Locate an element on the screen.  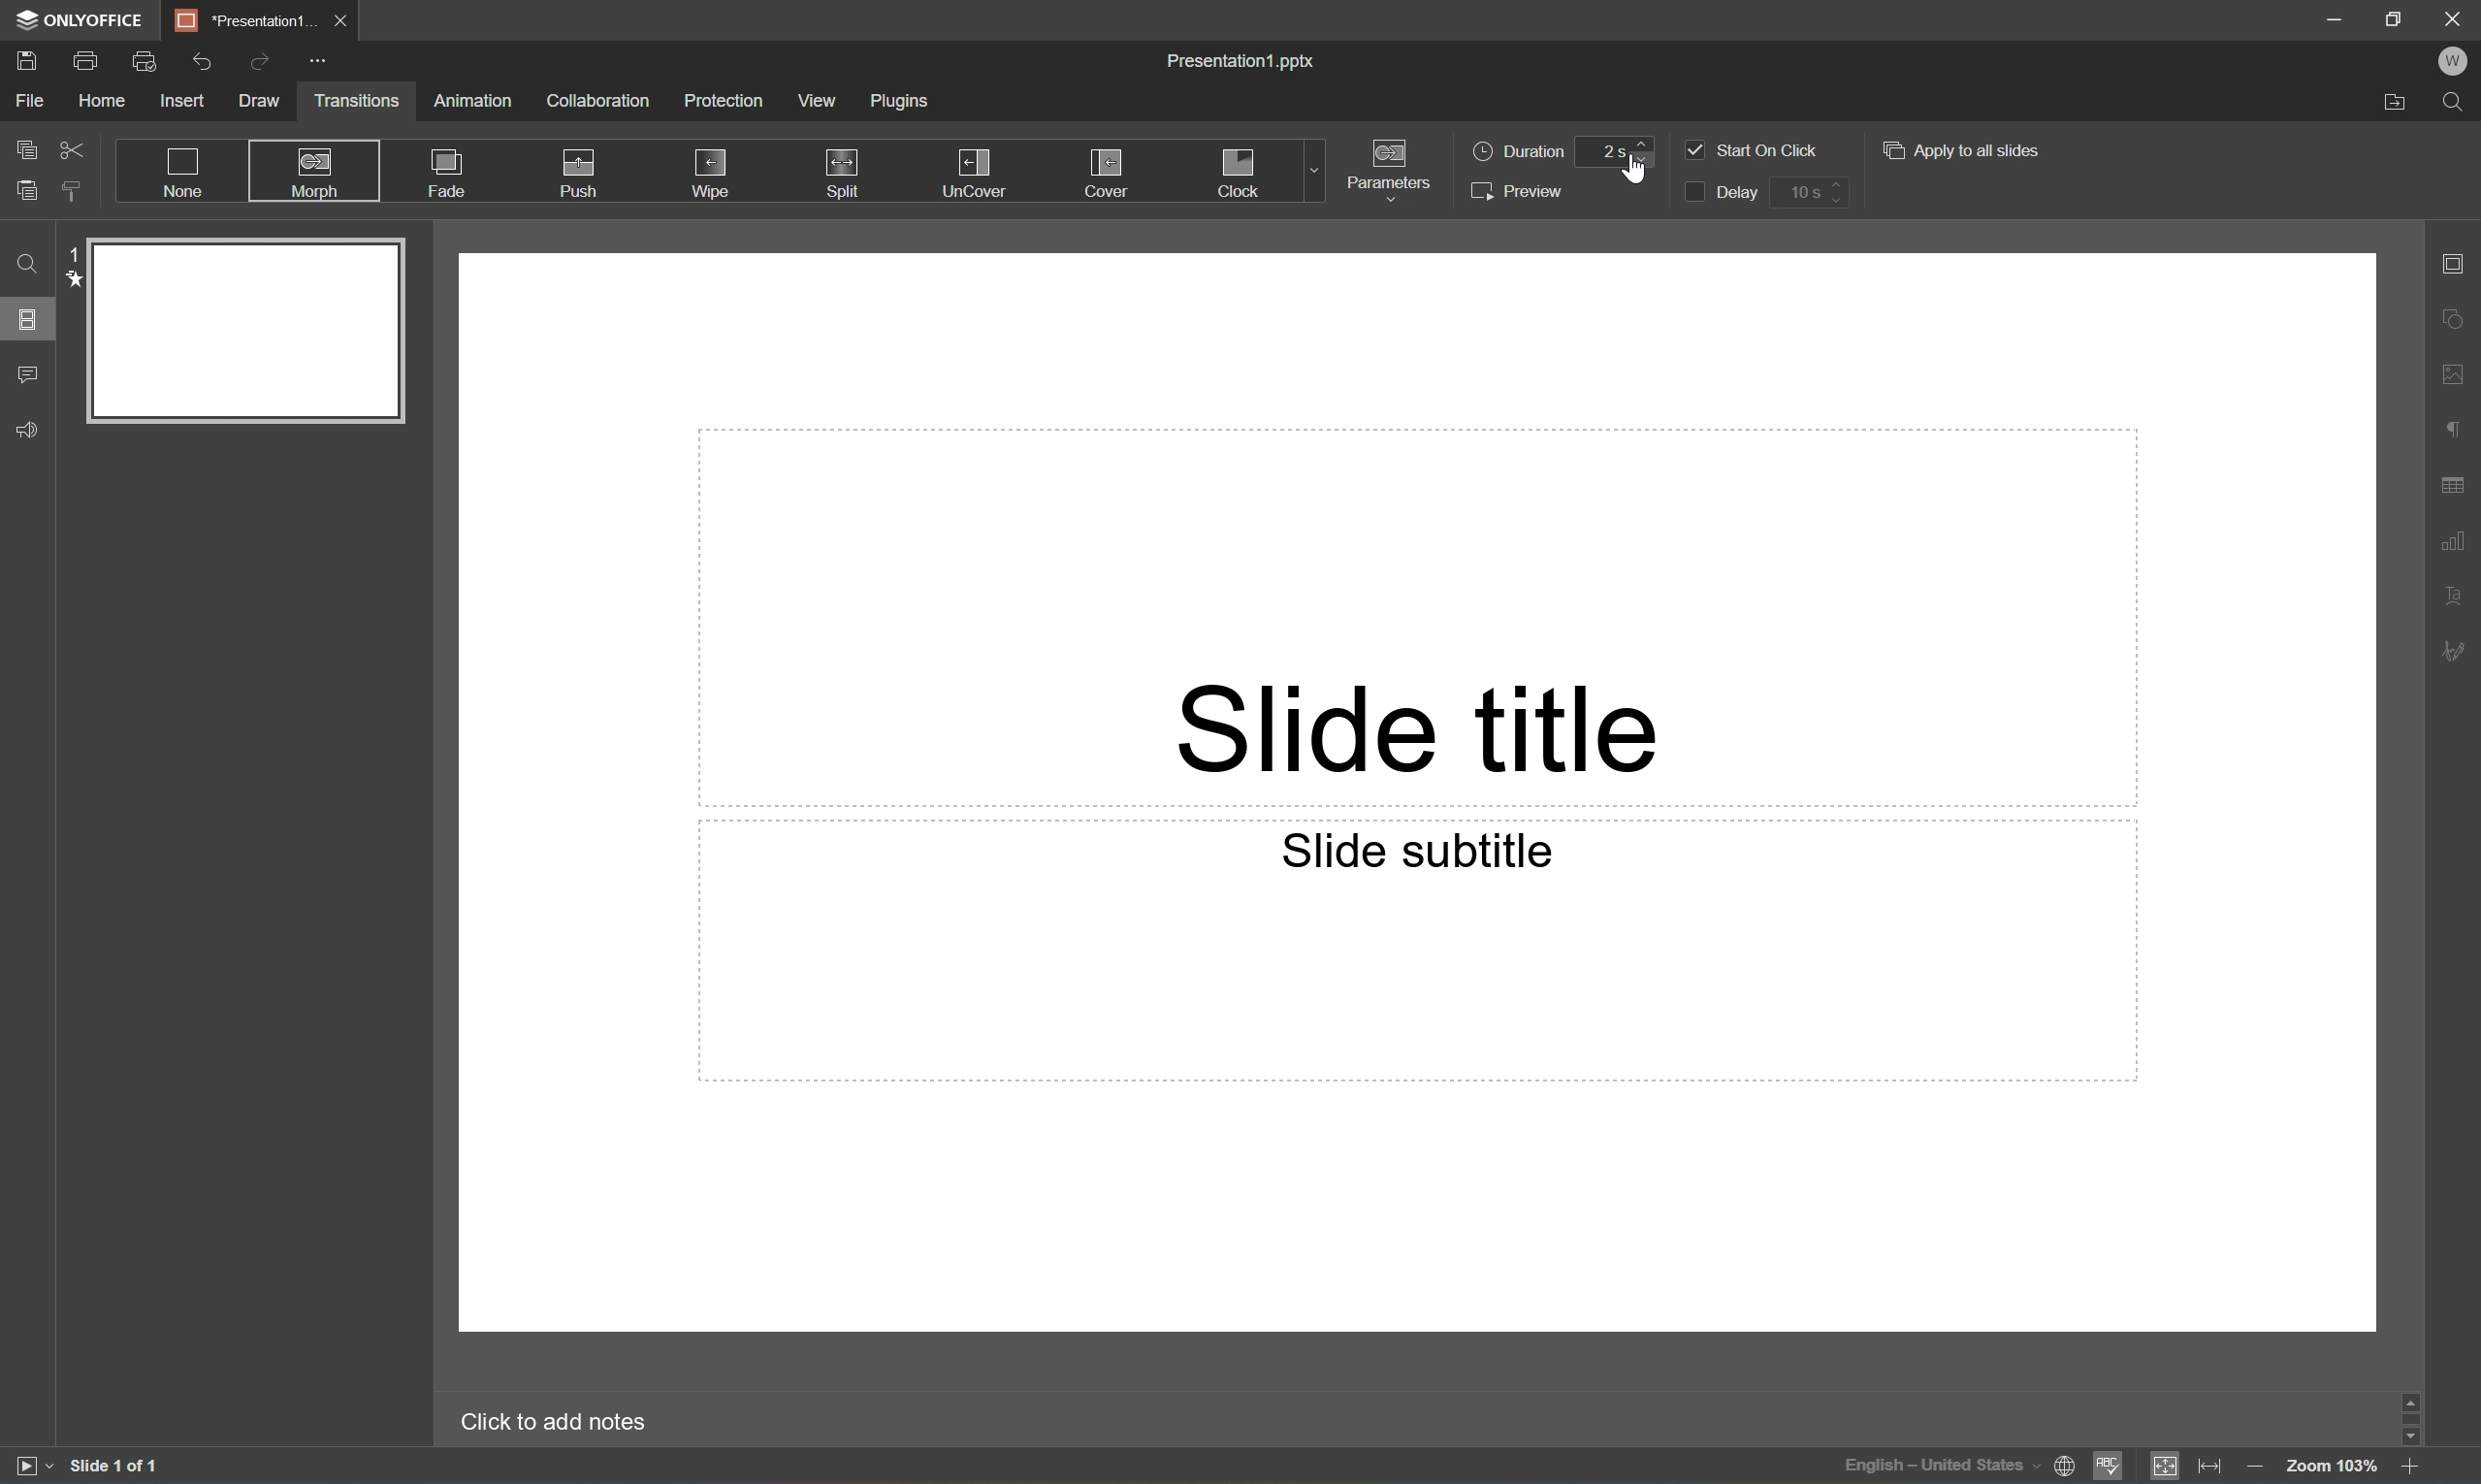
Clock is located at coordinates (1242, 172).